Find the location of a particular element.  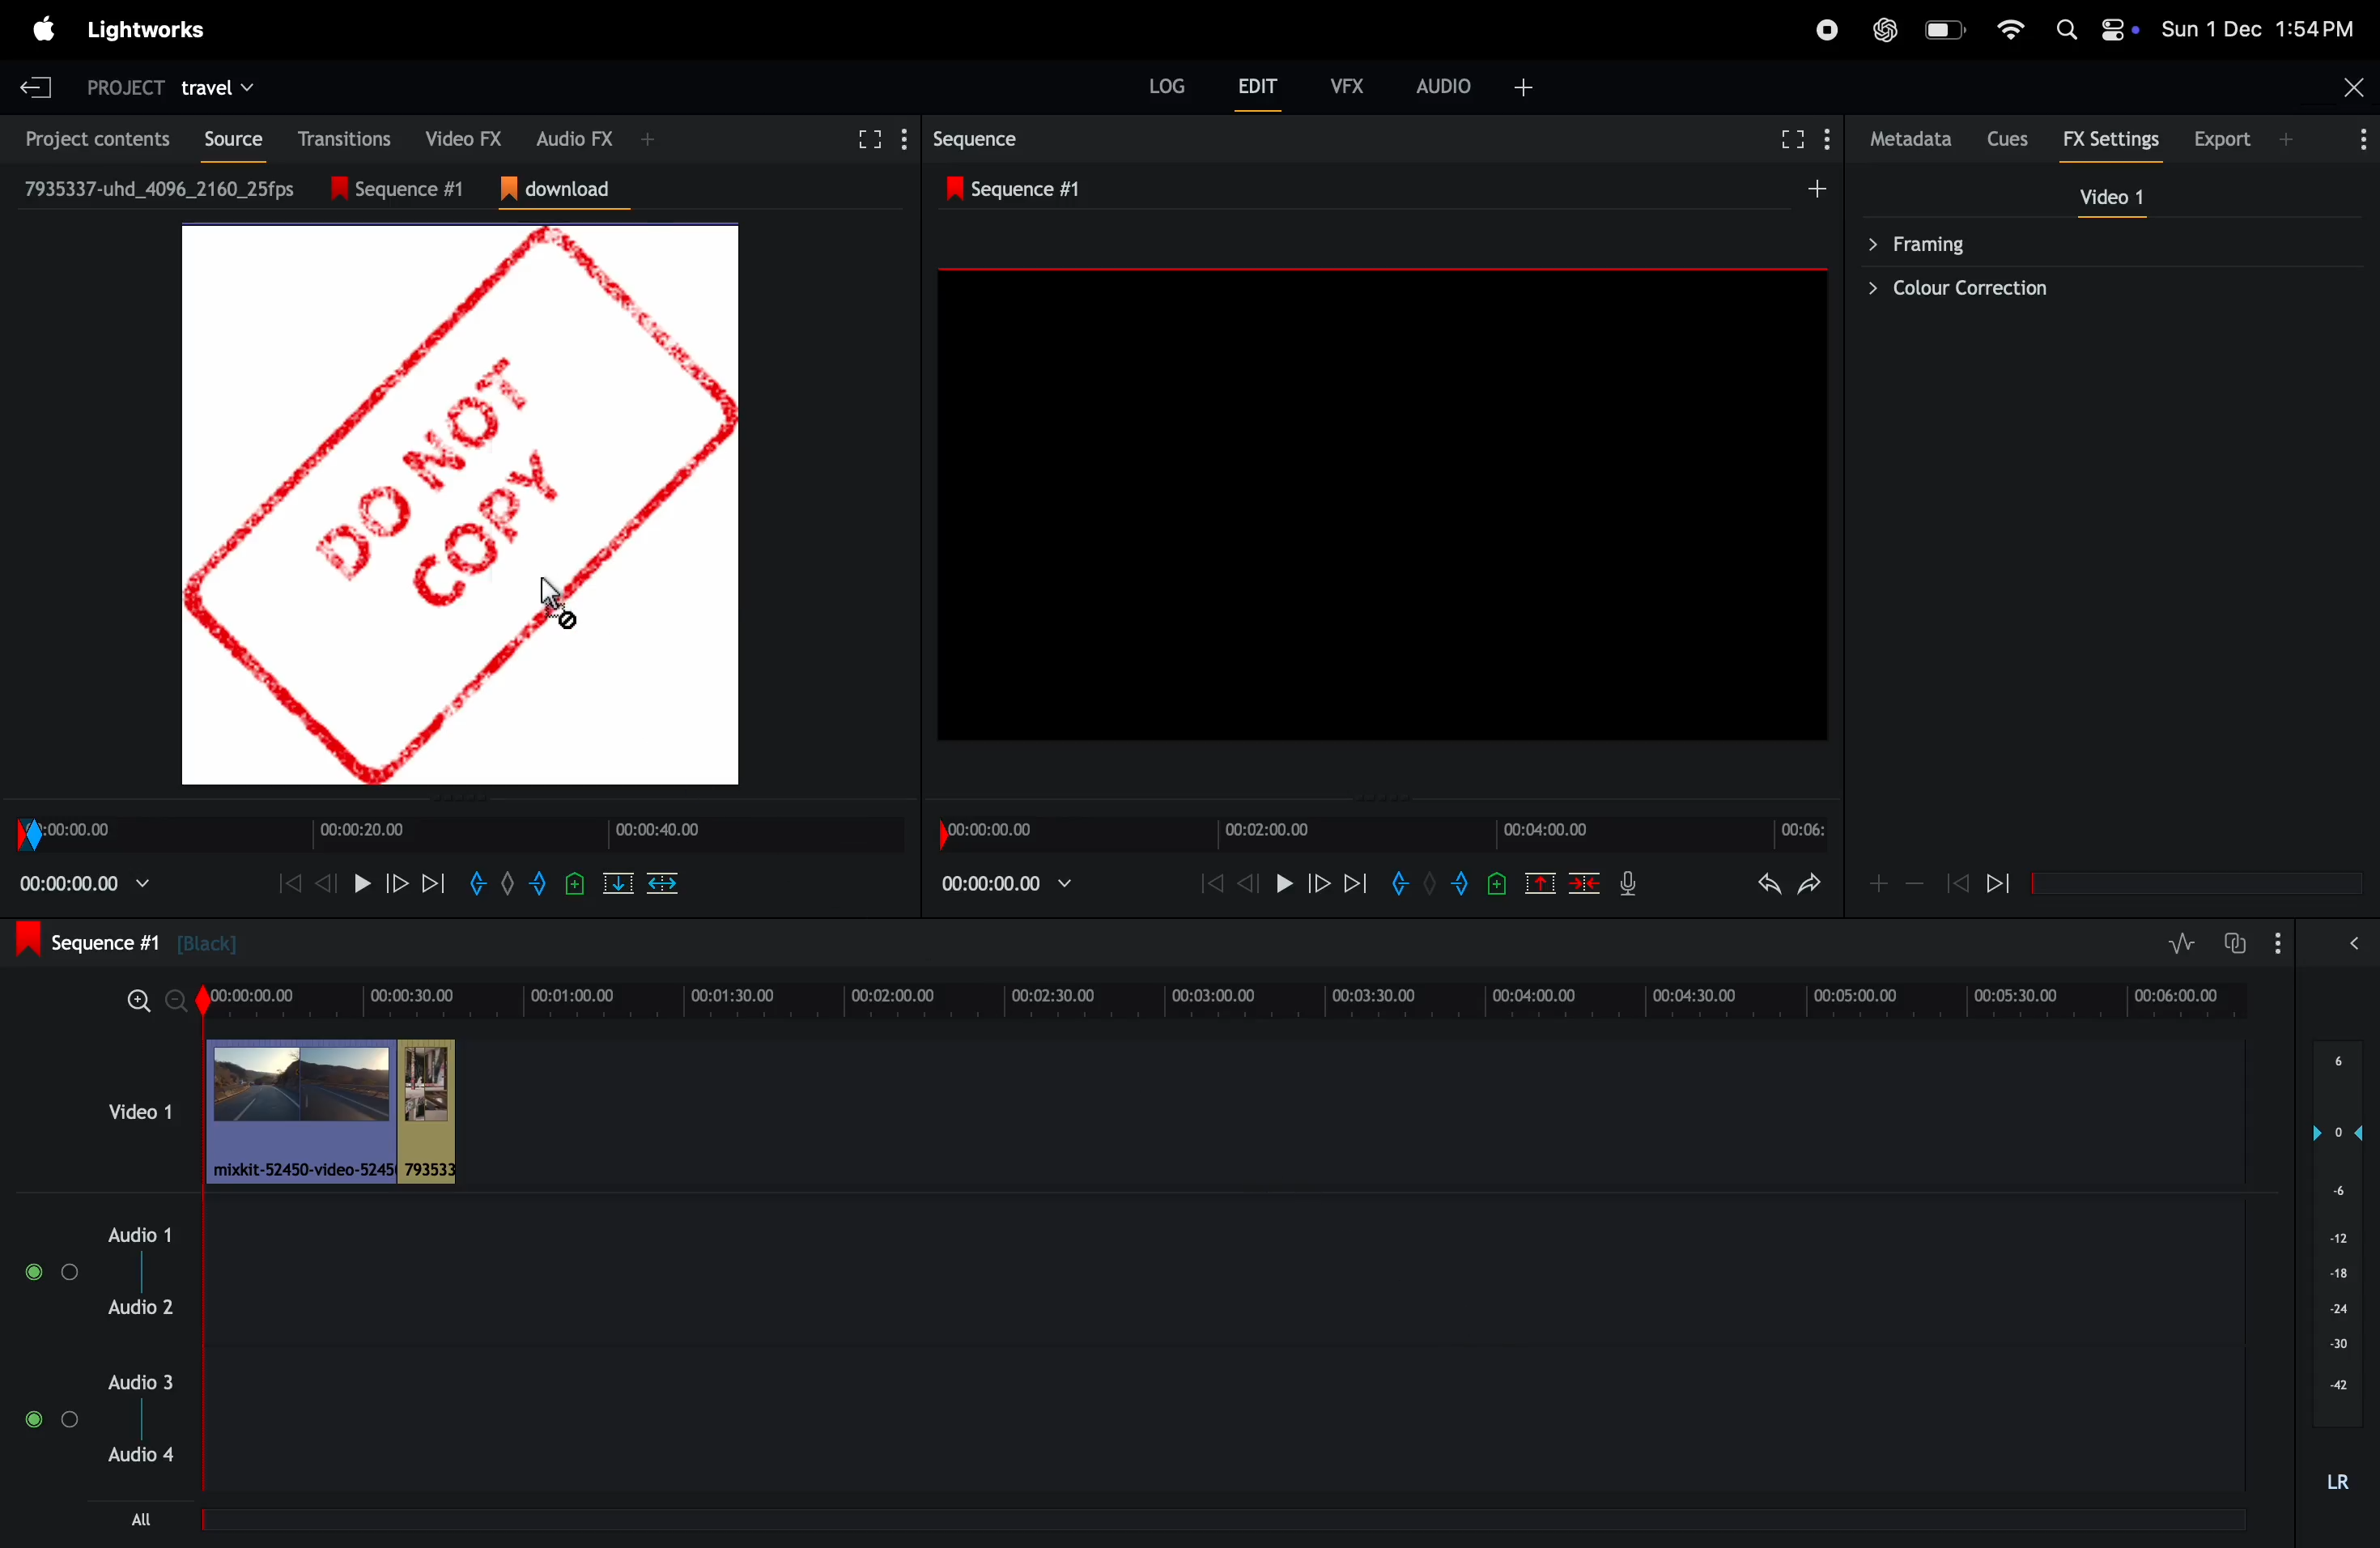

Horizontal slide bar is located at coordinates (1217, 1520).